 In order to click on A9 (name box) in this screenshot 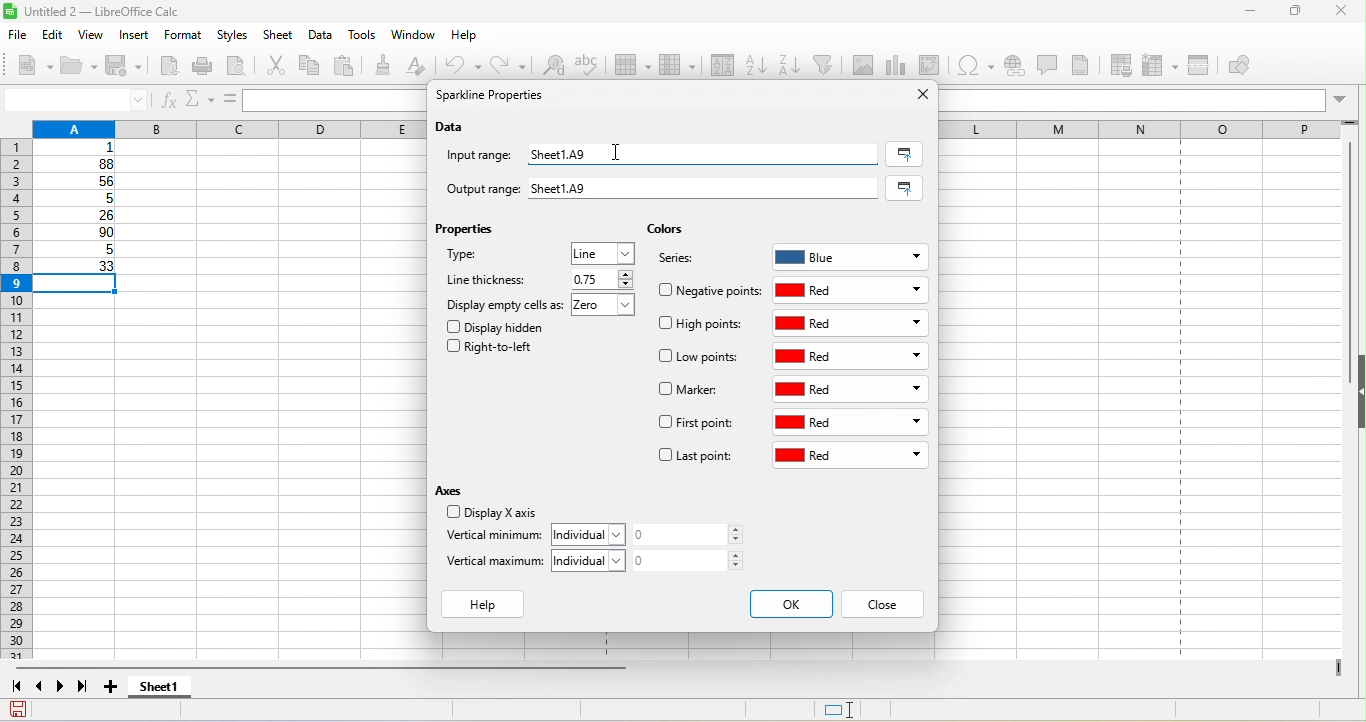, I will do `click(75, 99)`.